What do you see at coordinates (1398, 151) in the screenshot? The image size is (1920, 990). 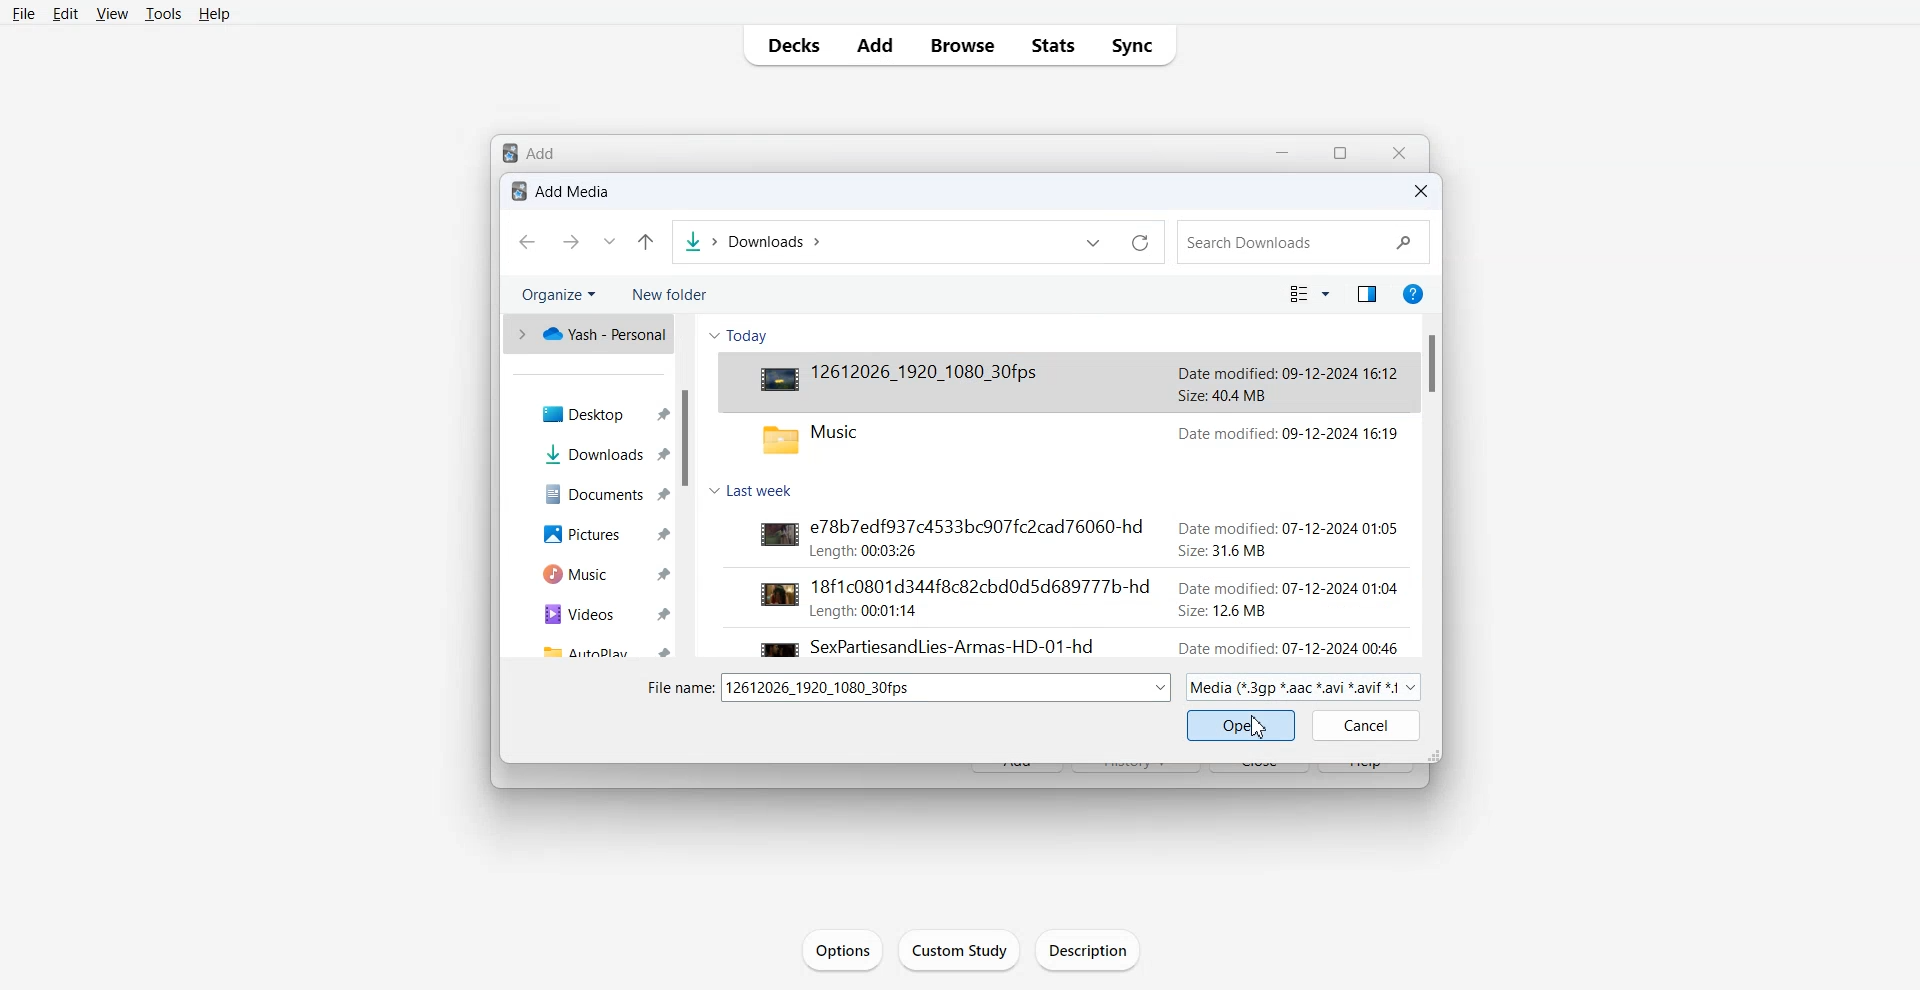 I see `Close` at bounding box center [1398, 151].